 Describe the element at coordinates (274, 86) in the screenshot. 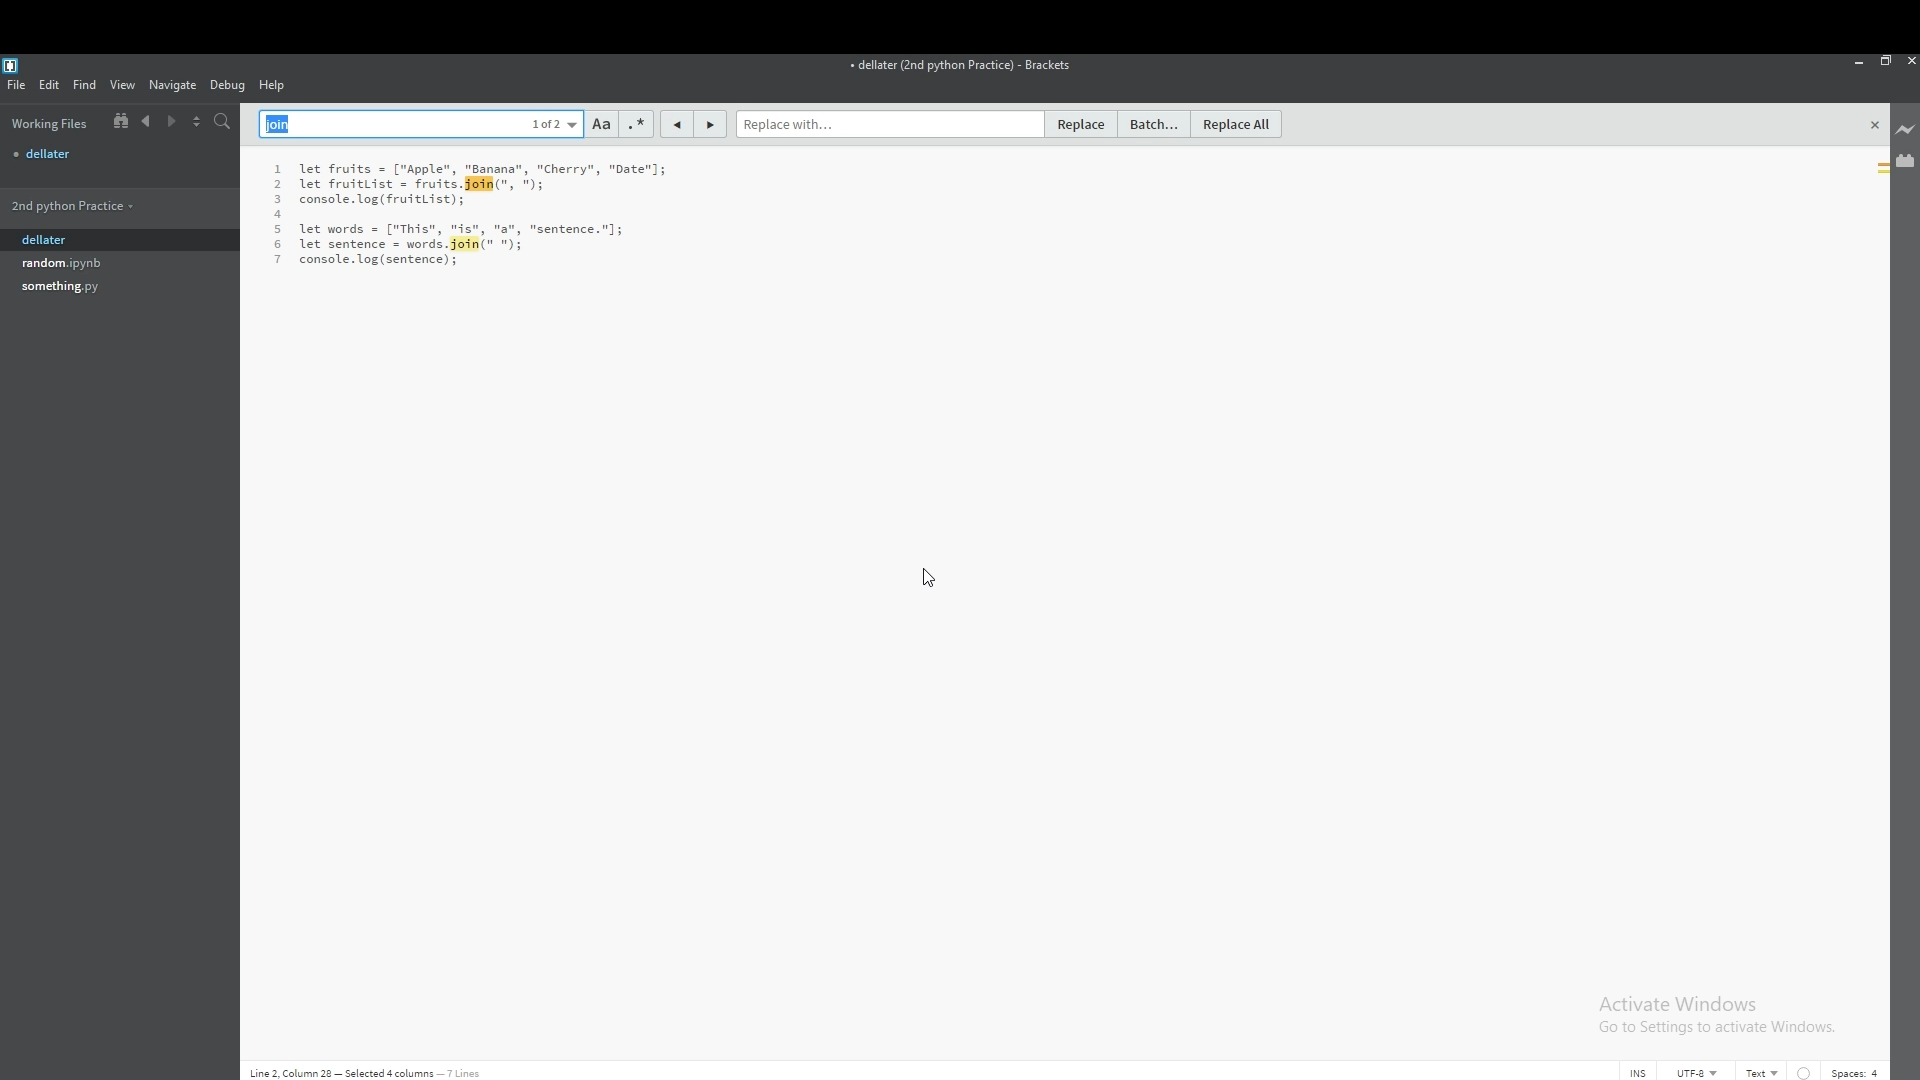

I see `help` at that location.